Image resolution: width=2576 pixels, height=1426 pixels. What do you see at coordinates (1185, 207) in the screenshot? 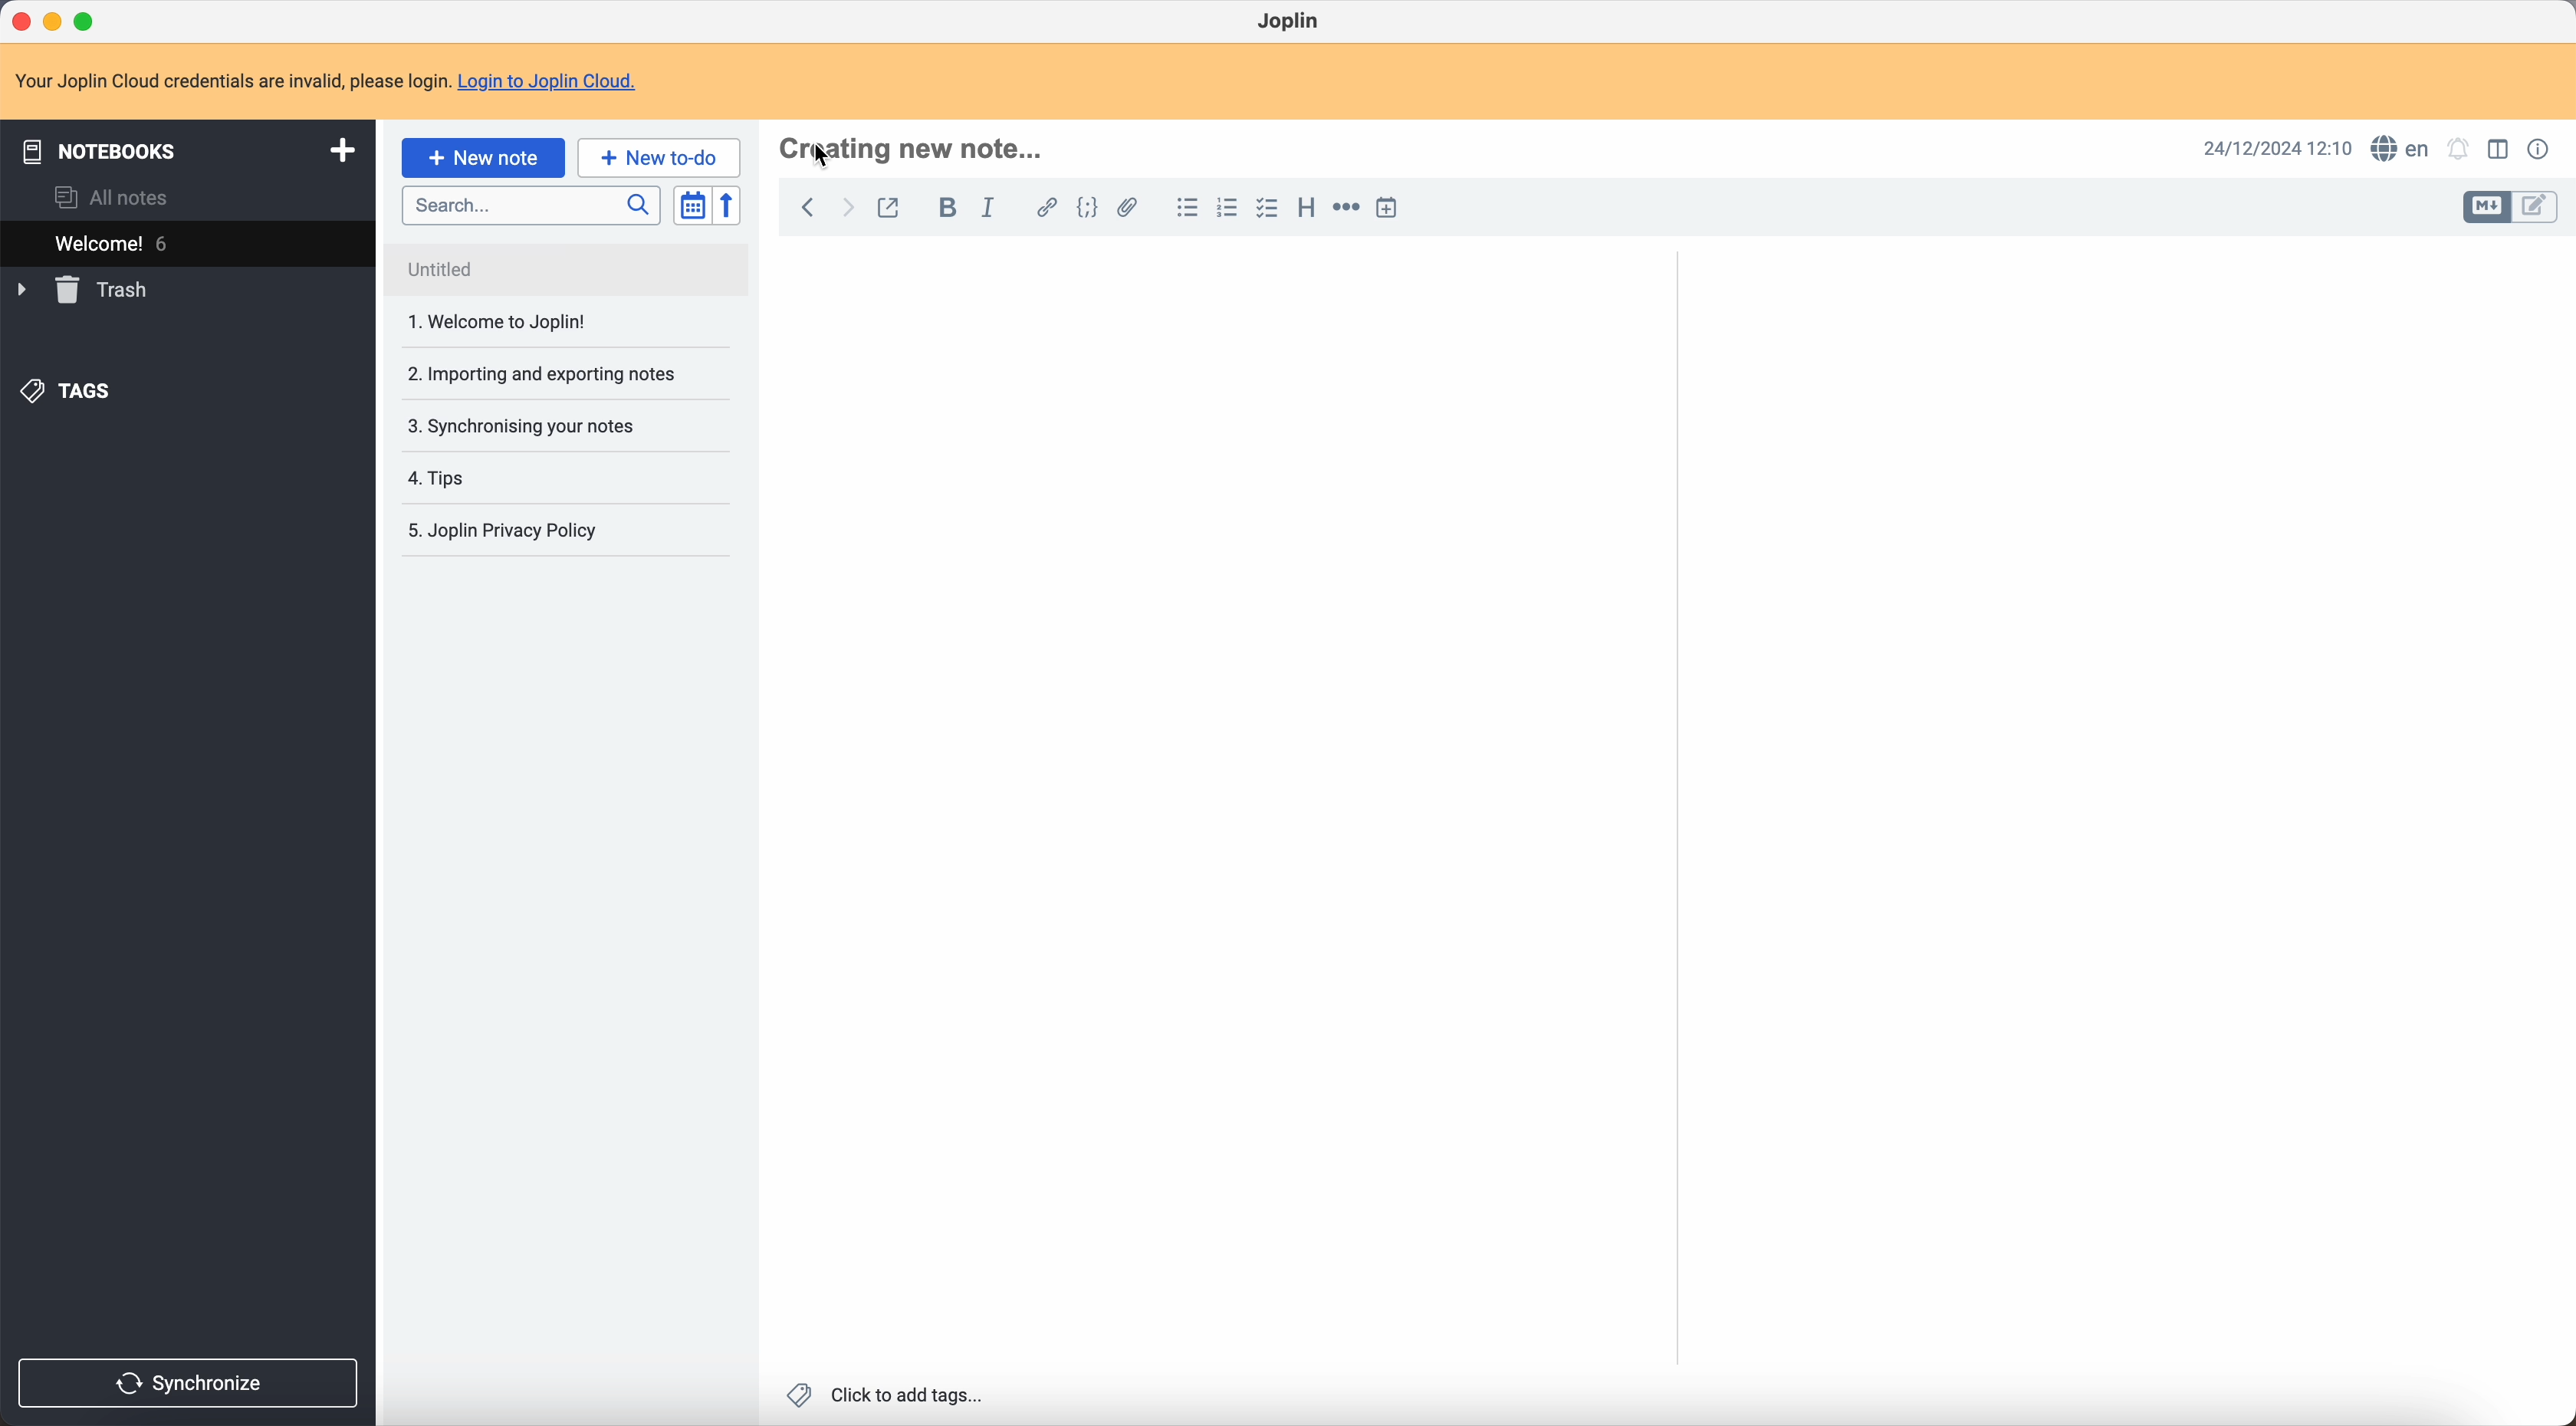
I see `bulleted list` at bounding box center [1185, 207].